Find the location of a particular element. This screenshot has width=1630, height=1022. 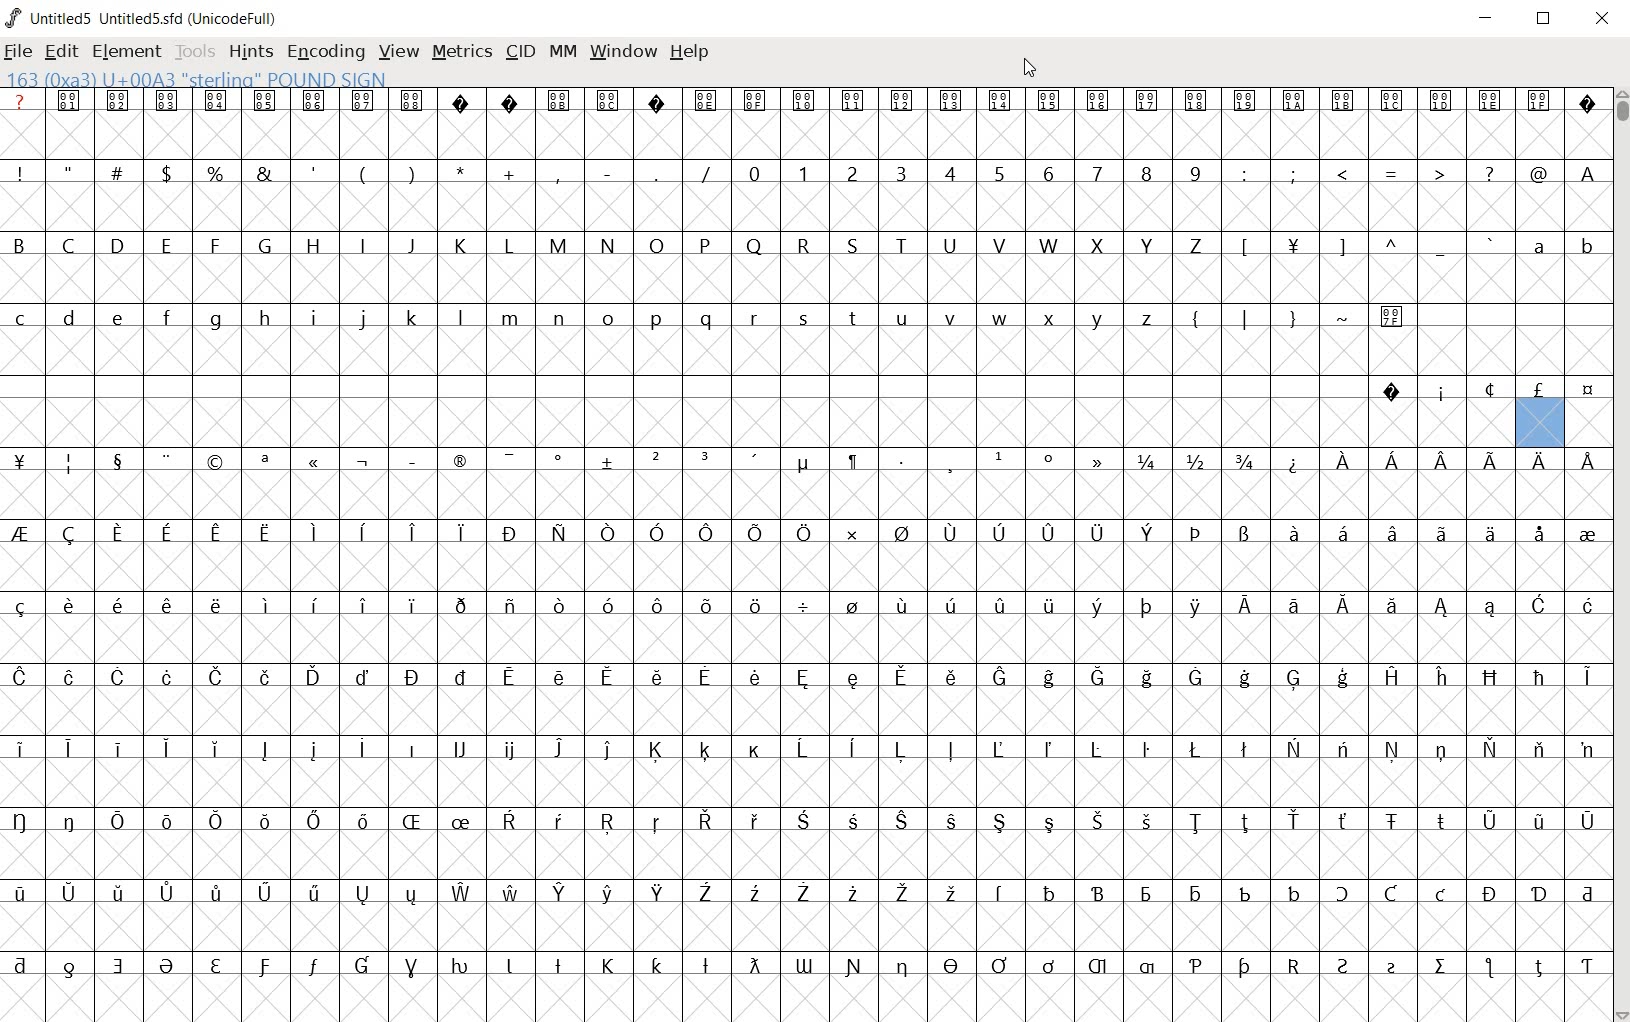

8 is located at coordinates (1145, 174).